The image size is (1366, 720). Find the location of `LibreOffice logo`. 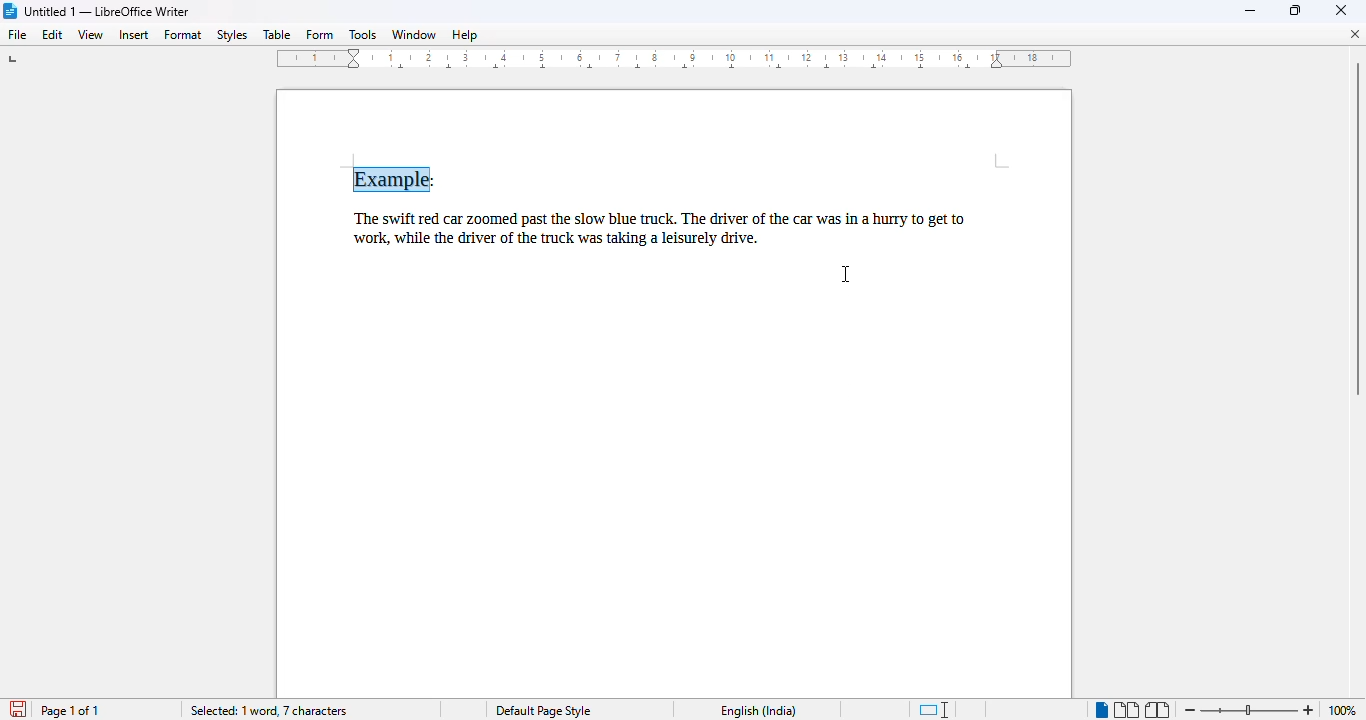

LibreOffice logo is located at coordinates (9, 11).